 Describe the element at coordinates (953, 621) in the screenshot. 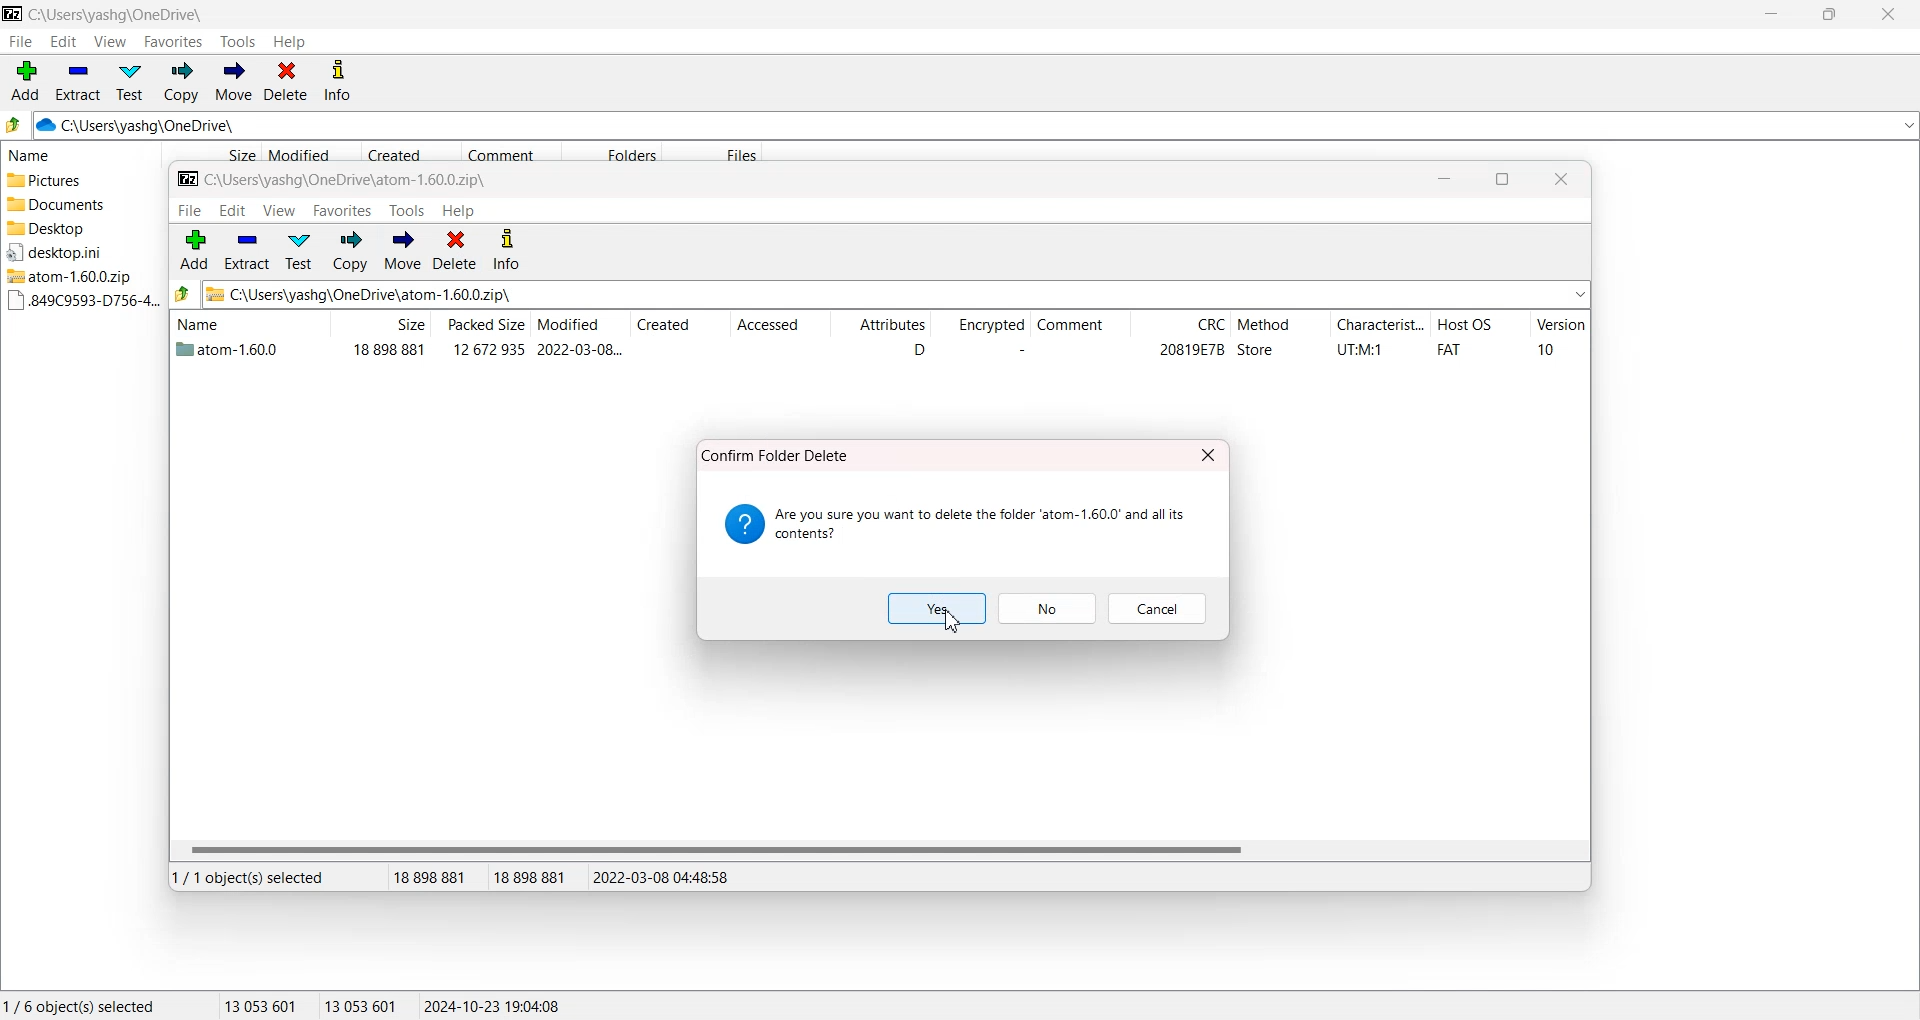

I see `Cursor` at that location.